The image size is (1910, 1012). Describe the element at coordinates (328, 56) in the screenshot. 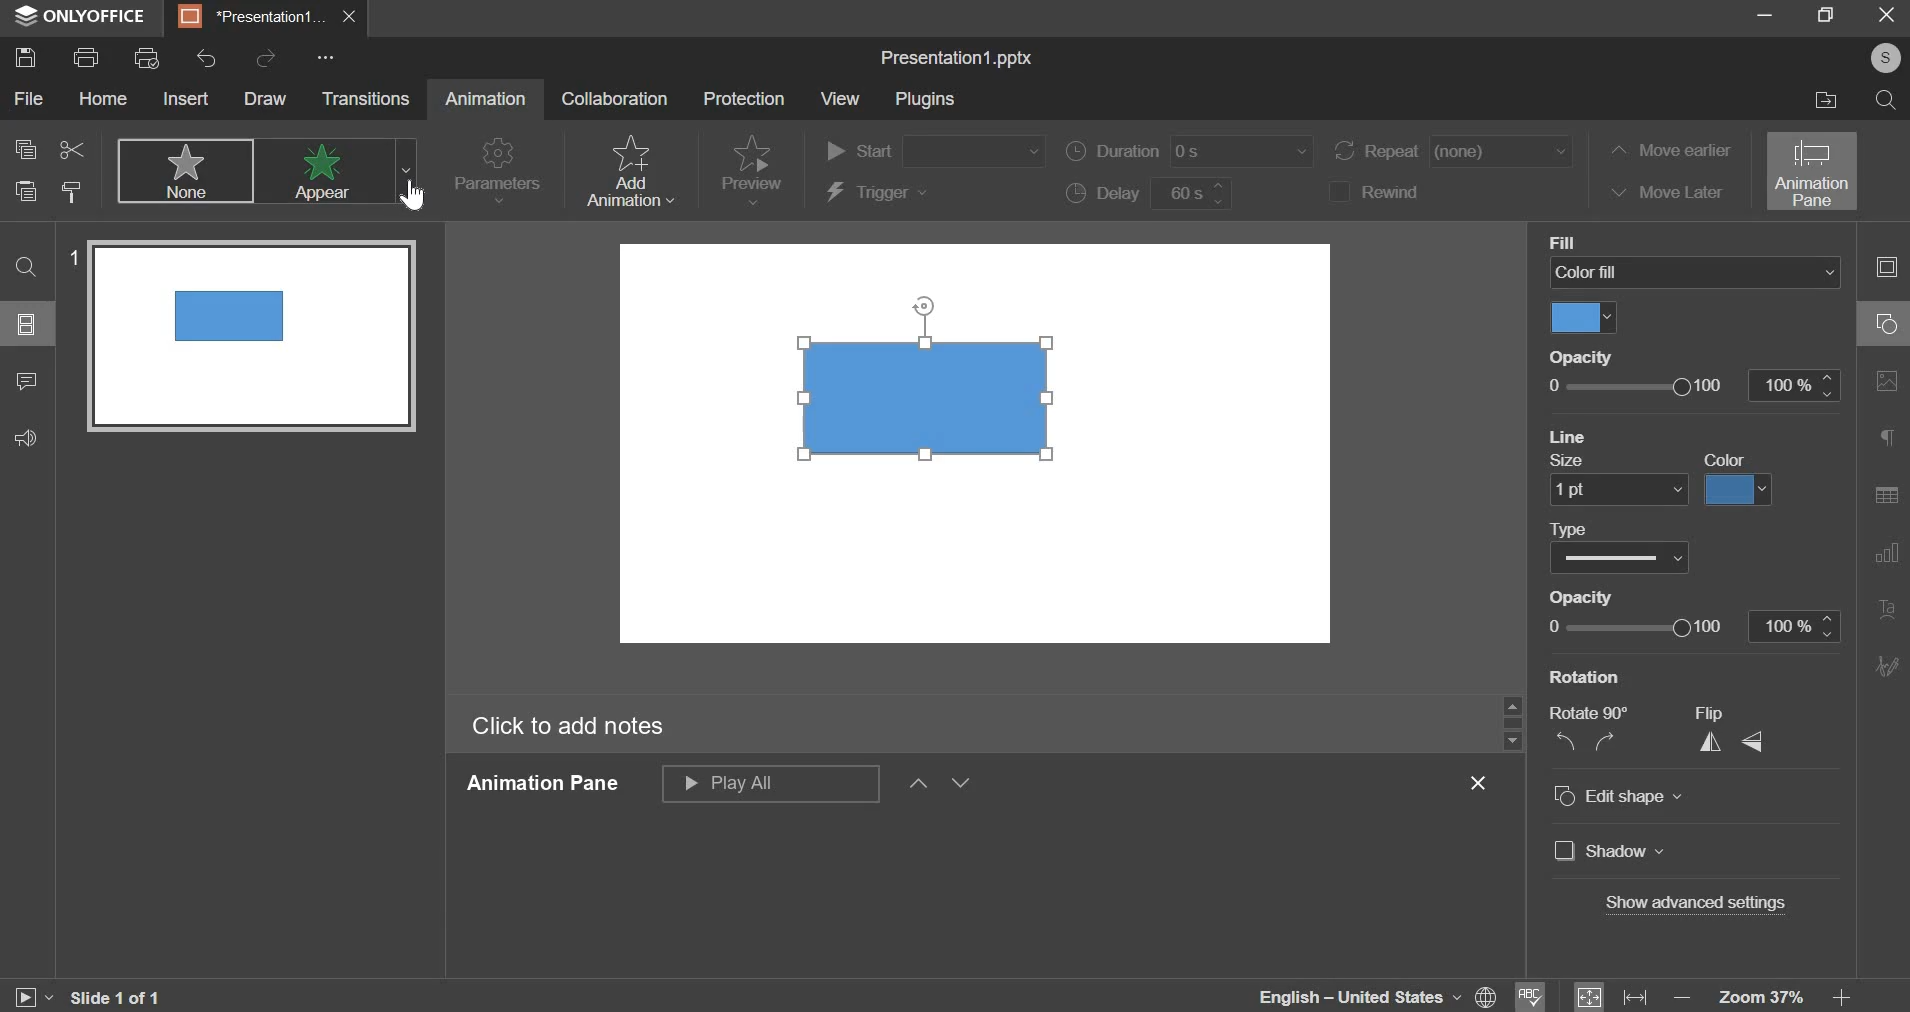

I see `...` at that location.